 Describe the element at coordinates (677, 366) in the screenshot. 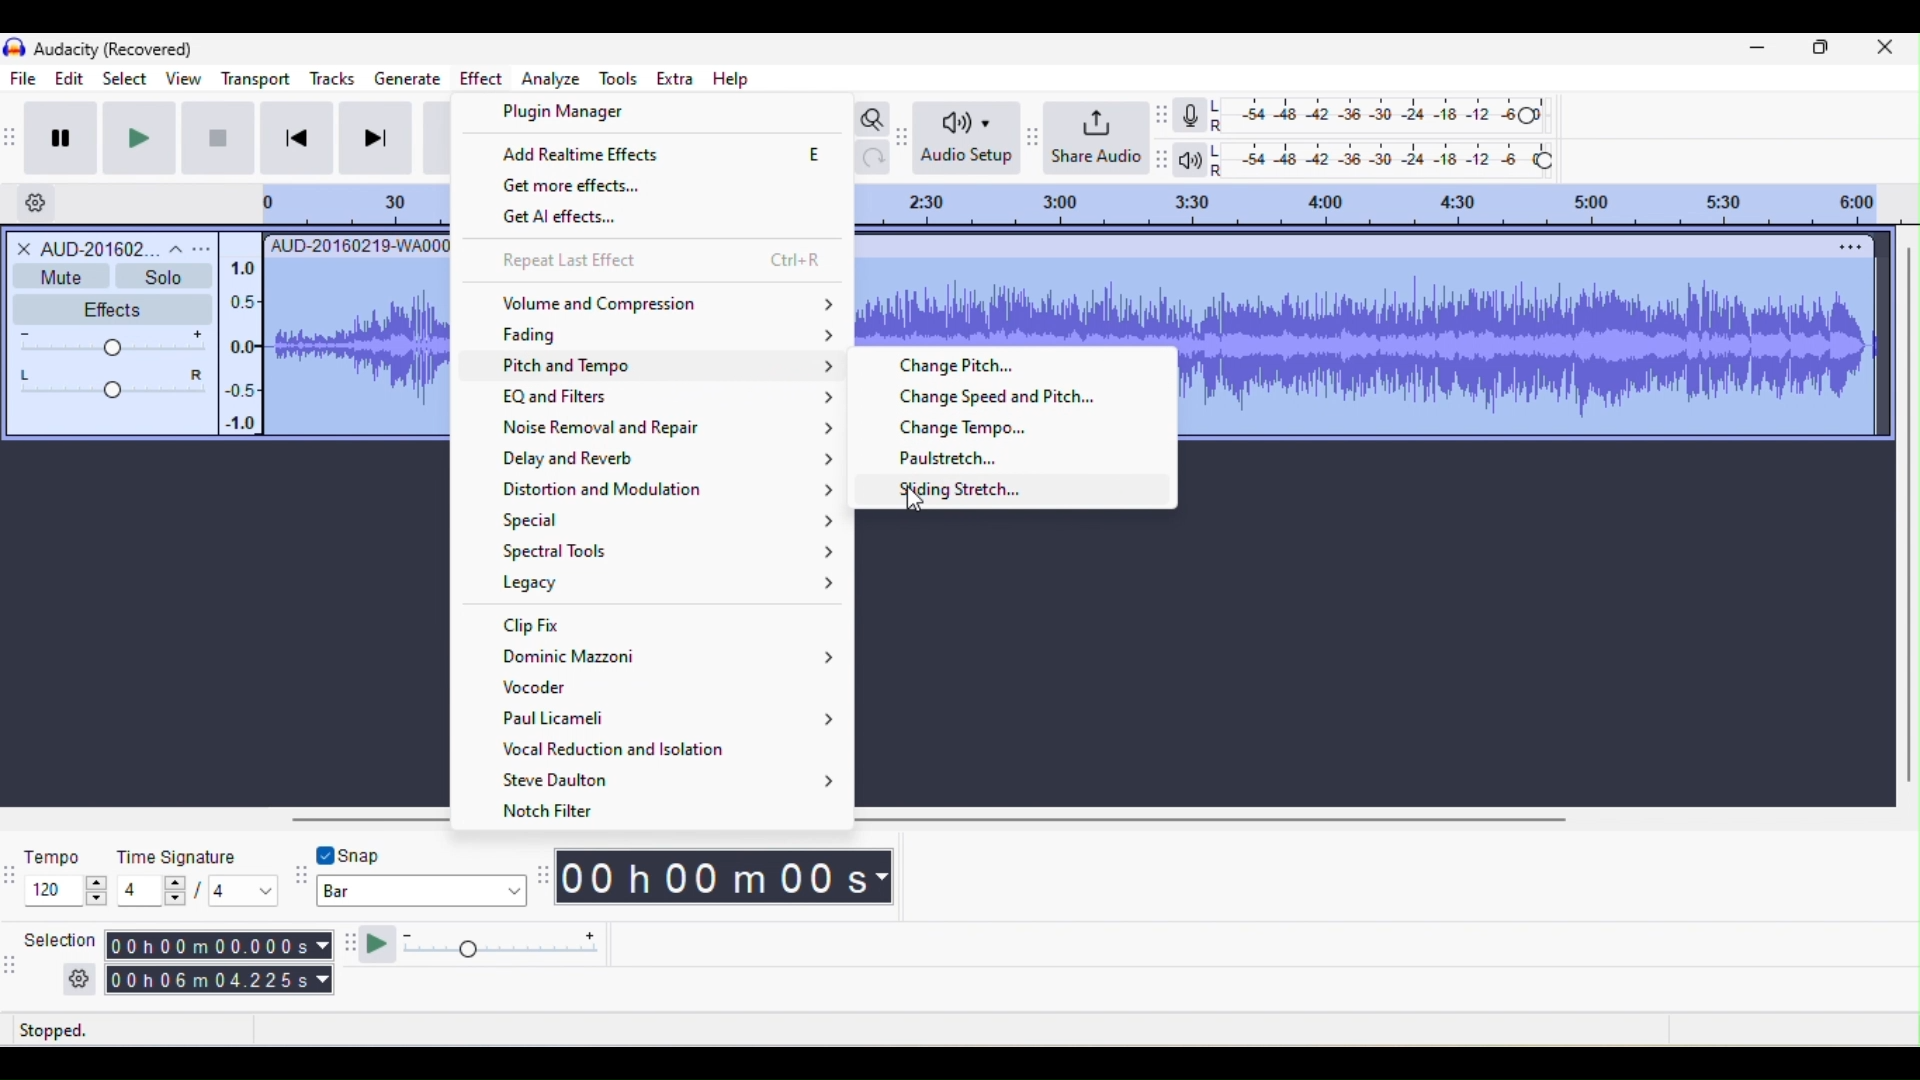

I see `pitch and tempo` at that location.